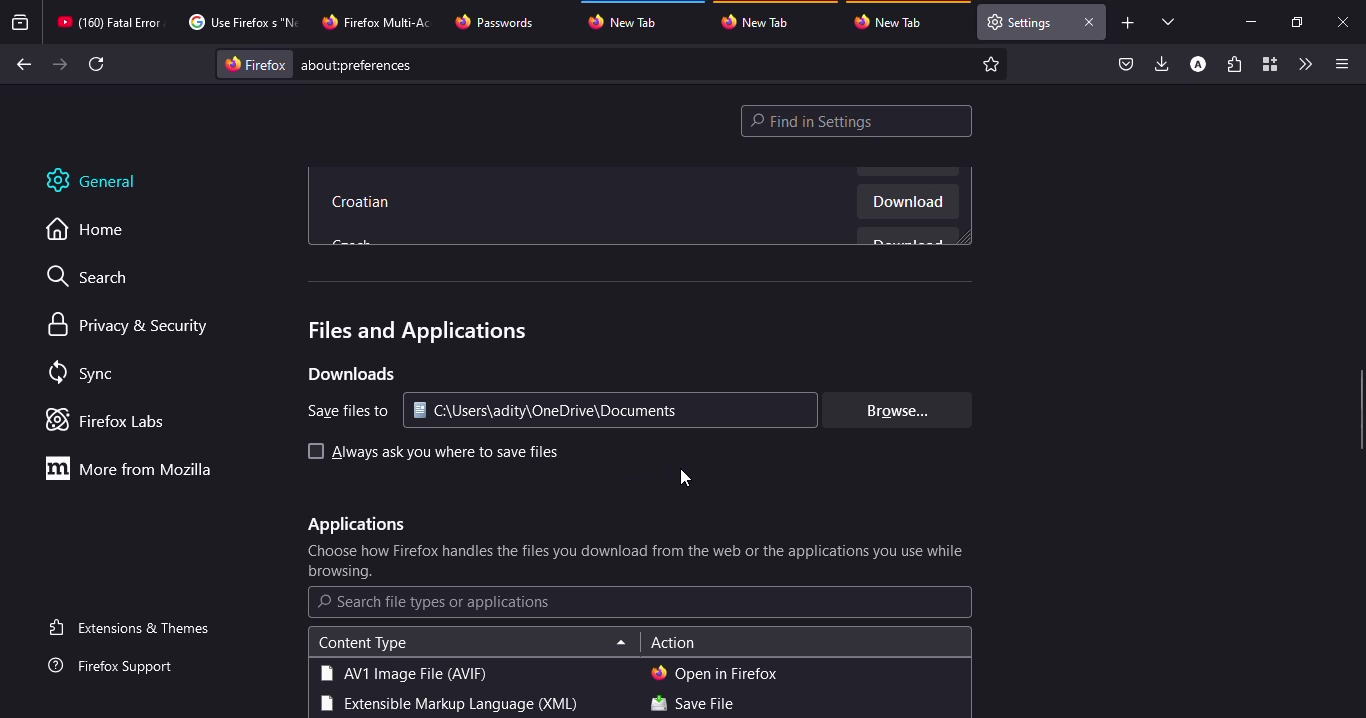  Describe the element at coordinates (638, 562) in the screenshot. I see `choose` at that location.